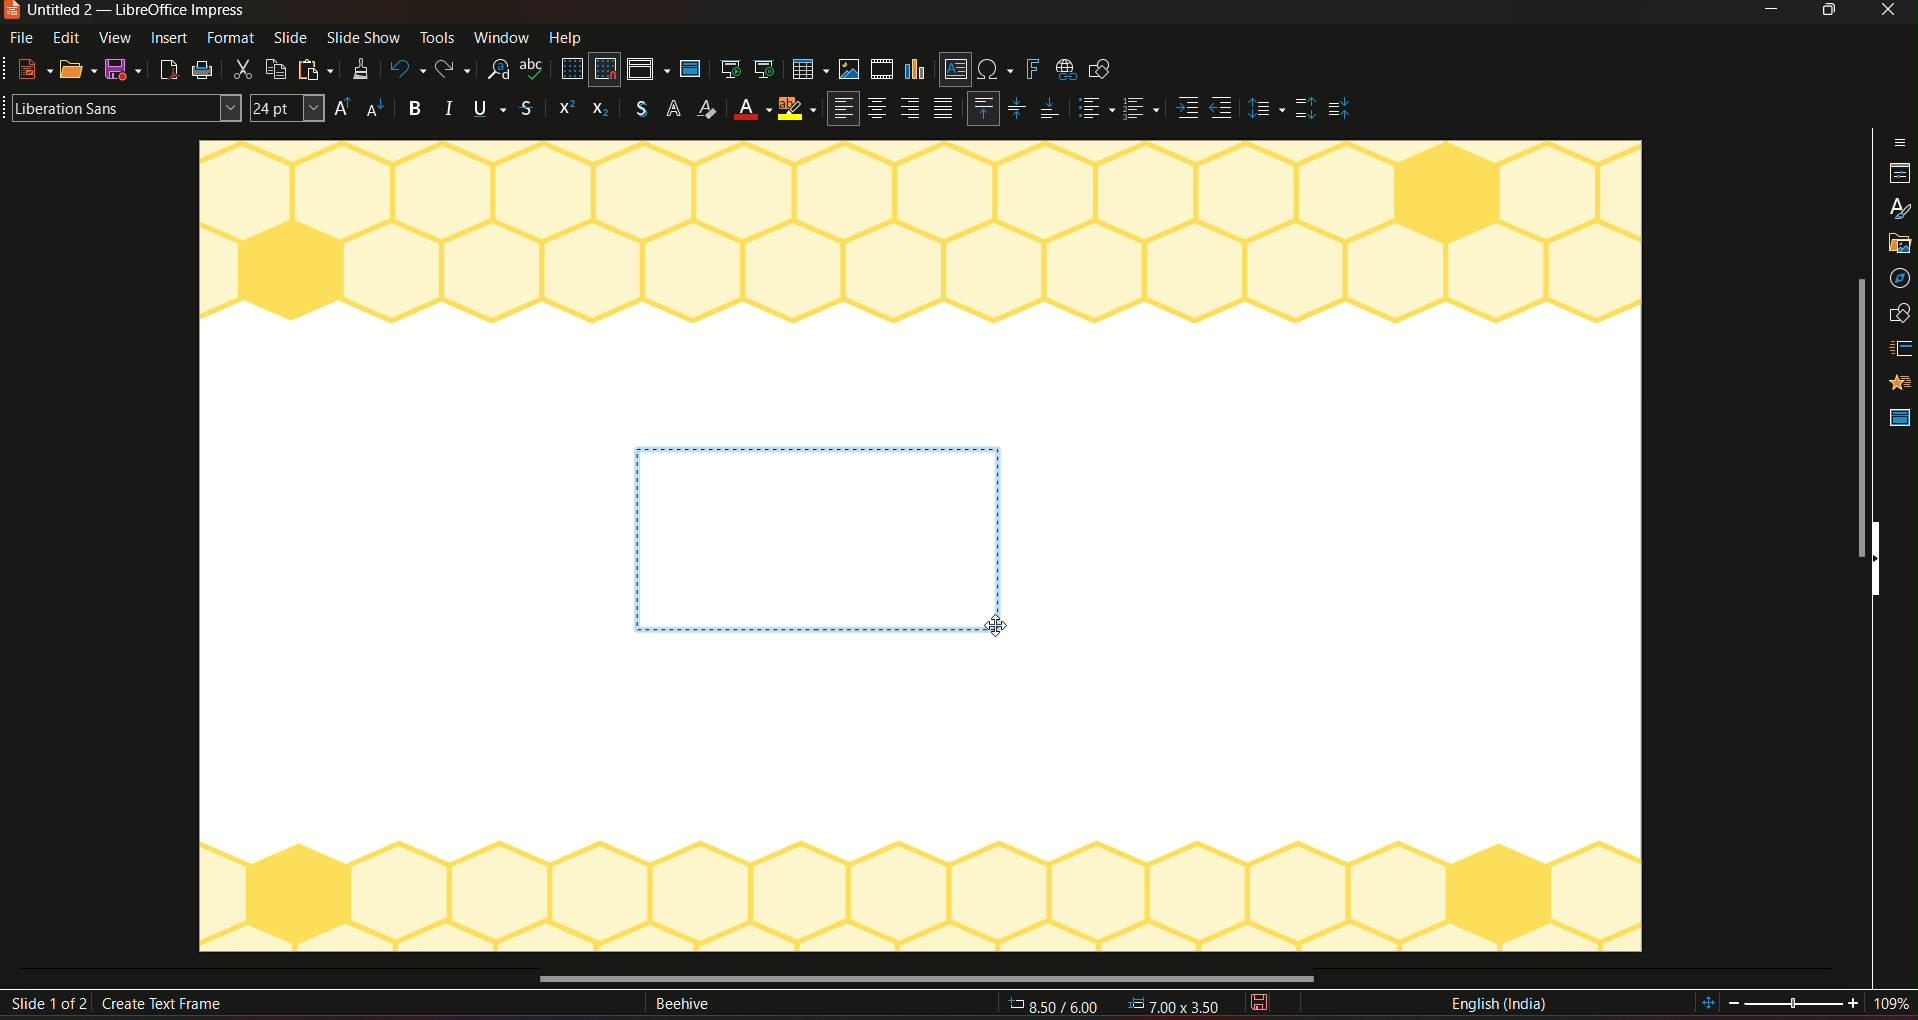 The height and width of the screenshot is (1020, 1918). Describe the element at coordinates (404, 560) in the screenshot. I see `workspace` at that location.